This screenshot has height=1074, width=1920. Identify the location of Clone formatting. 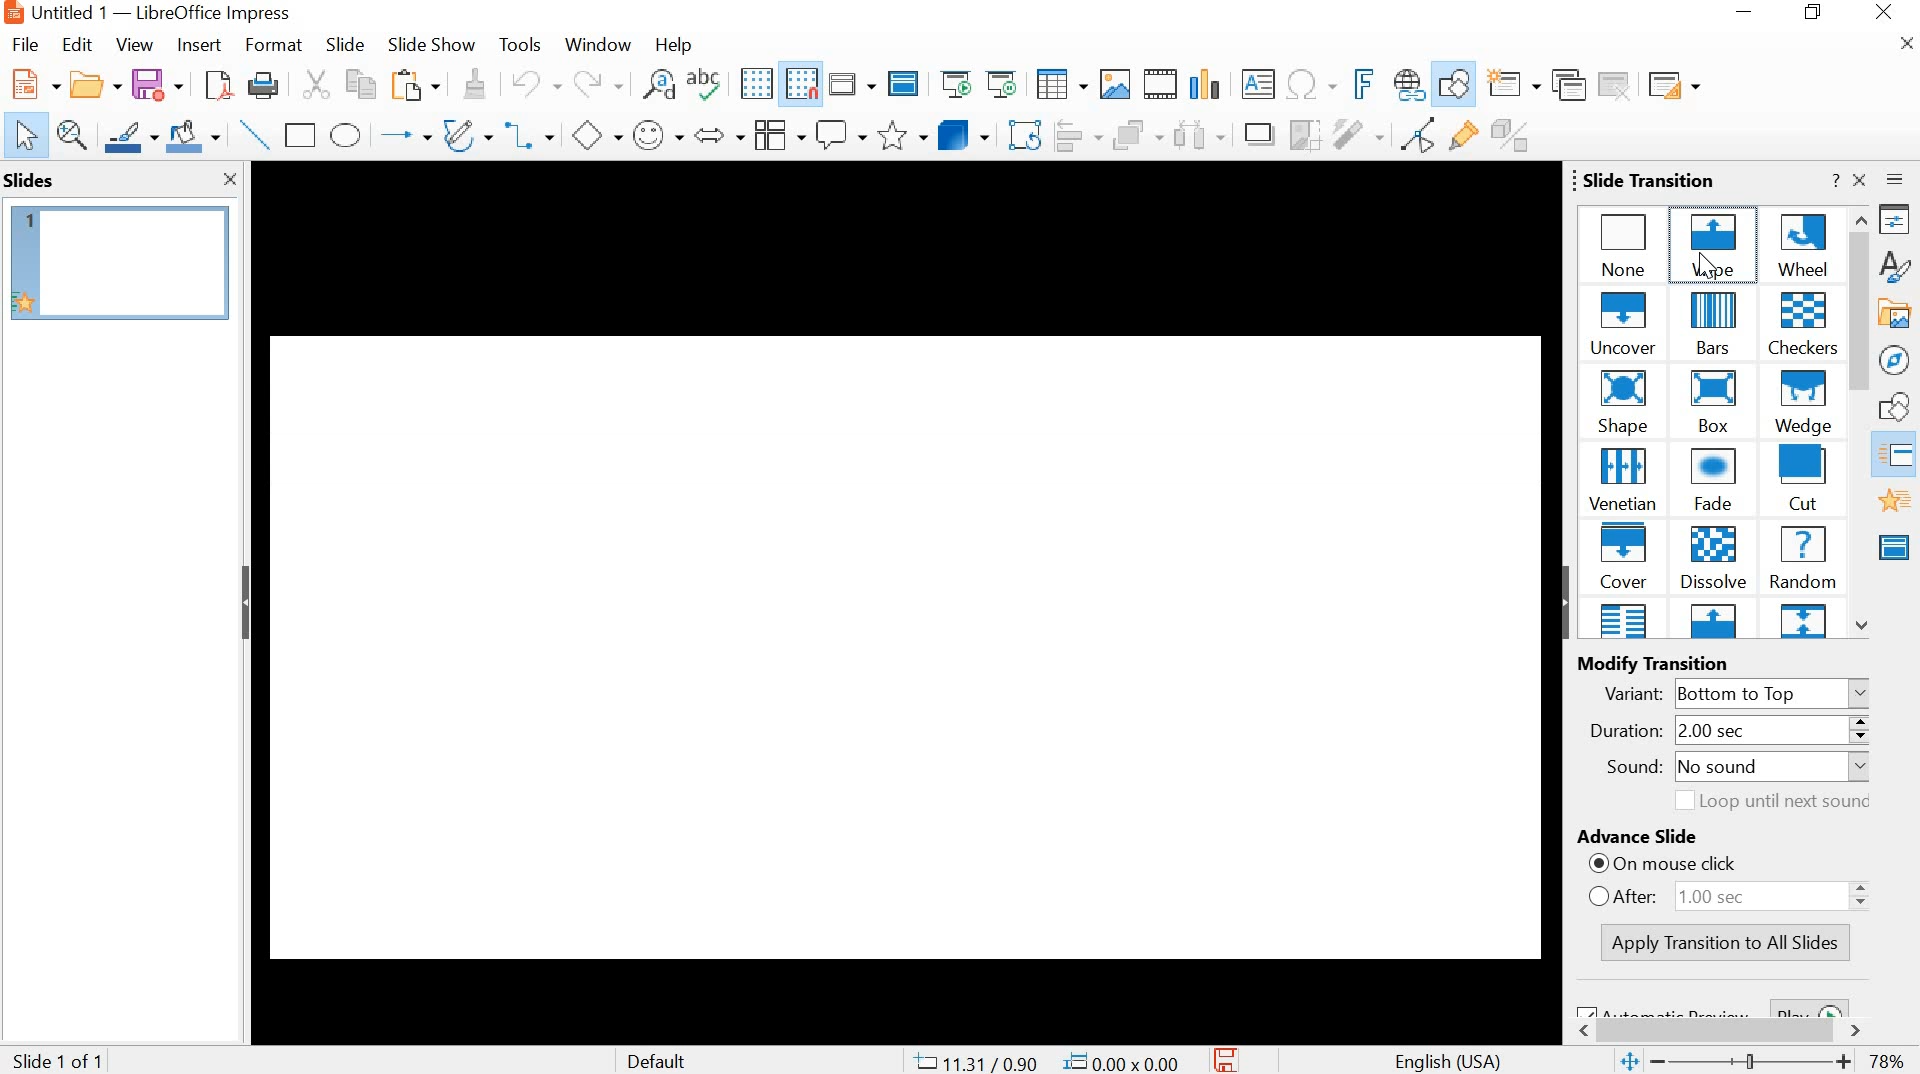
(473, 83).